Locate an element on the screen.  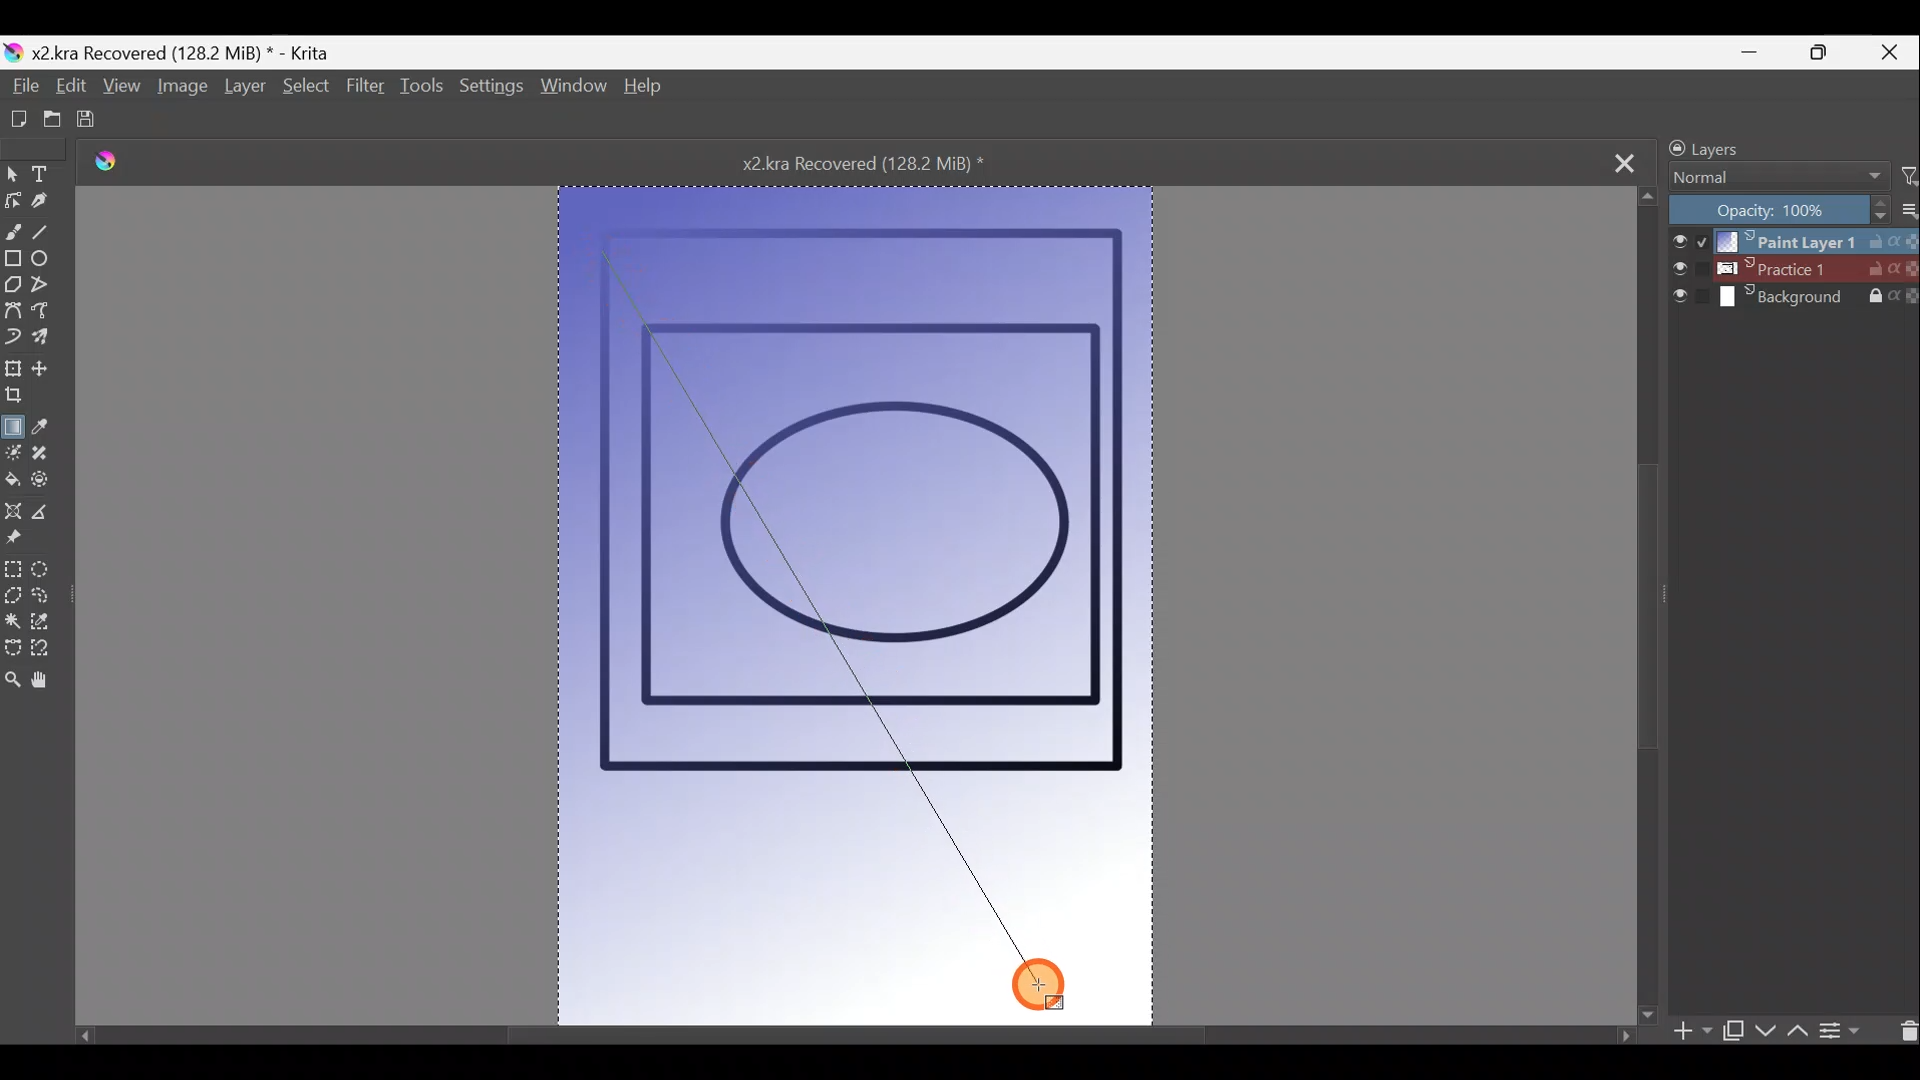
Ellipse tool is located at coordinates (46, 262).